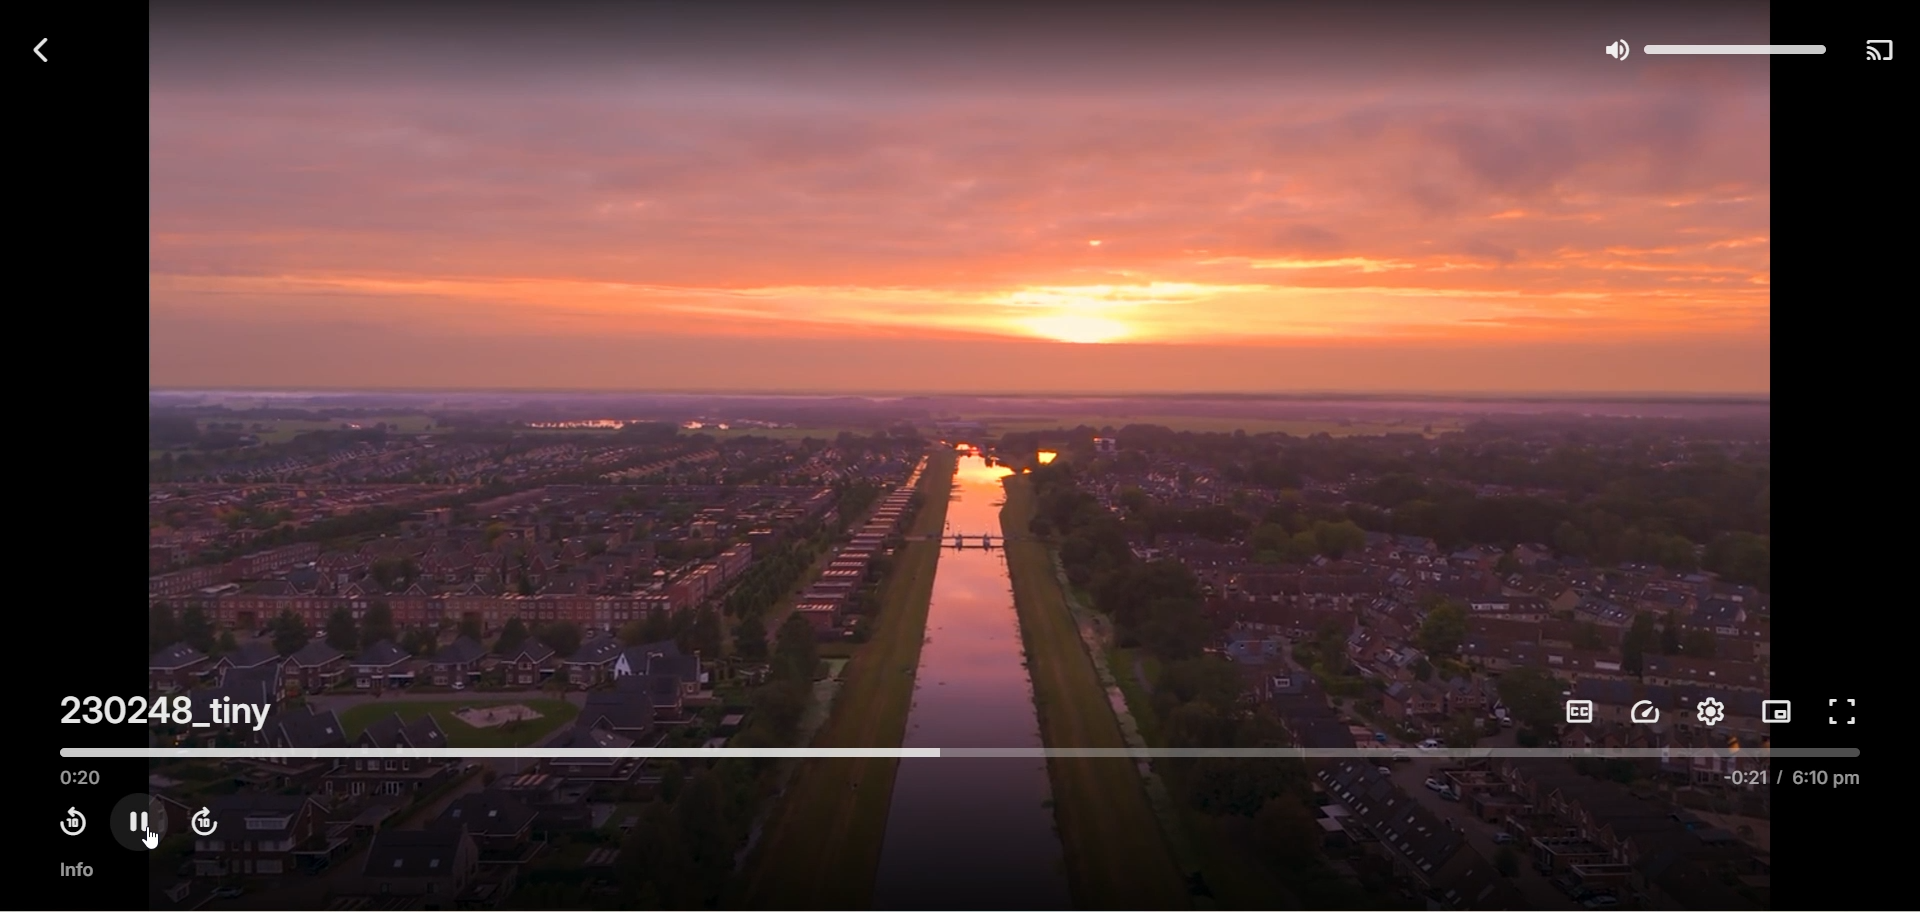 Image resolution: width=1920 pixels, height=912 pixels. Describe the element at coordinates (154, 837) in the screenshot. I see `cursor` at that location.